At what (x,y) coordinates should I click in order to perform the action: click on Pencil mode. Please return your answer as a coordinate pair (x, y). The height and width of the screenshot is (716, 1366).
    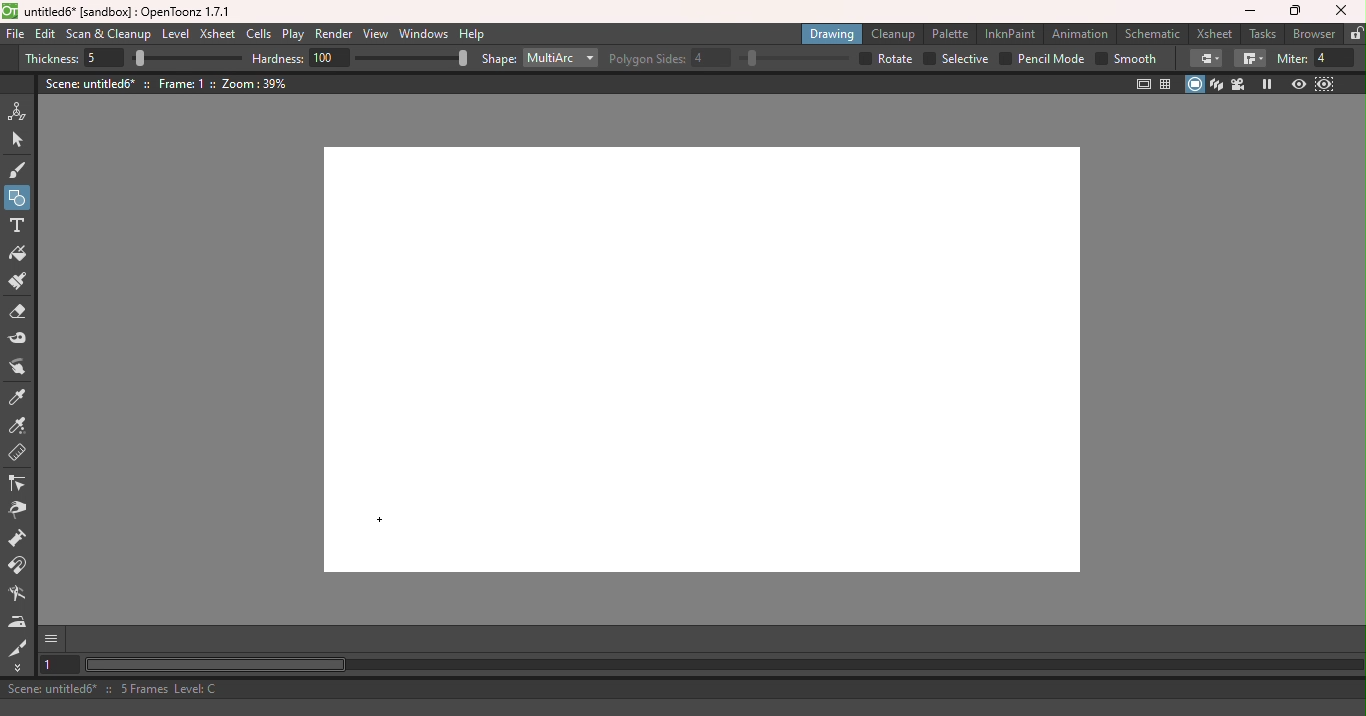
    Looking at the image, I should click on (1041, 60).